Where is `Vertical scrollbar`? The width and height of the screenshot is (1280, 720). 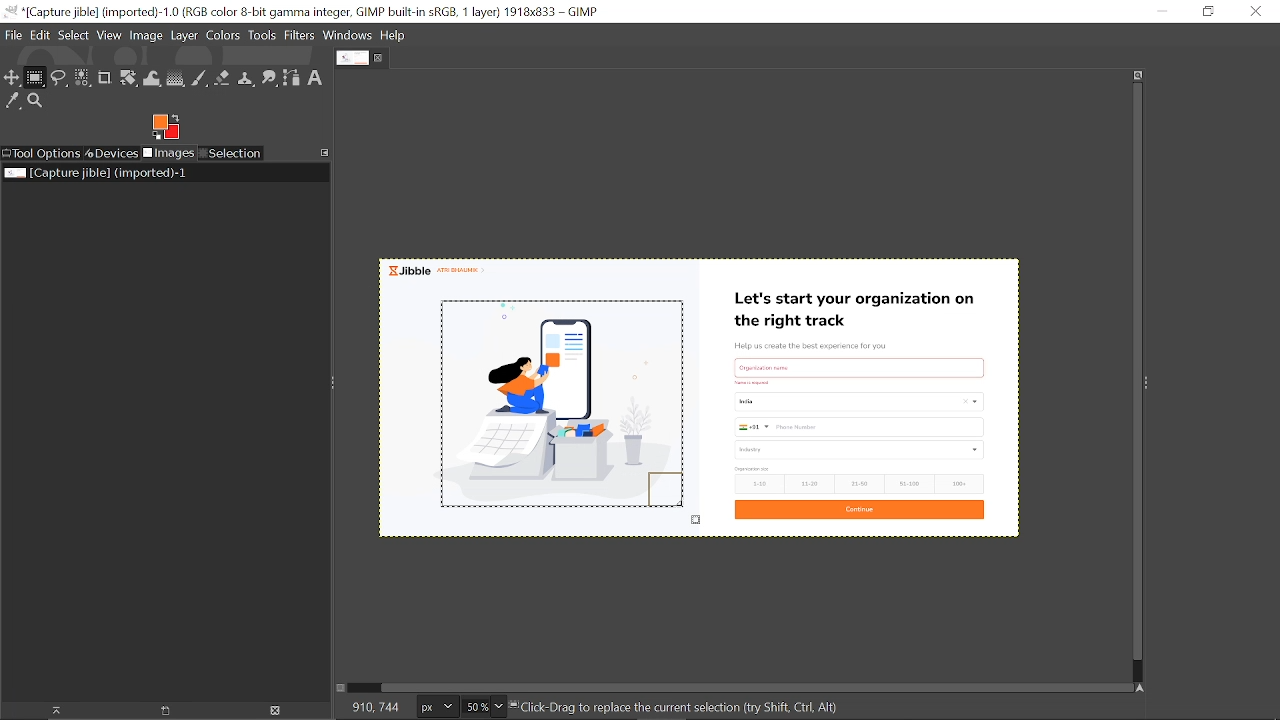
Vertical scrollbar is located at coordinates (1131, 372).